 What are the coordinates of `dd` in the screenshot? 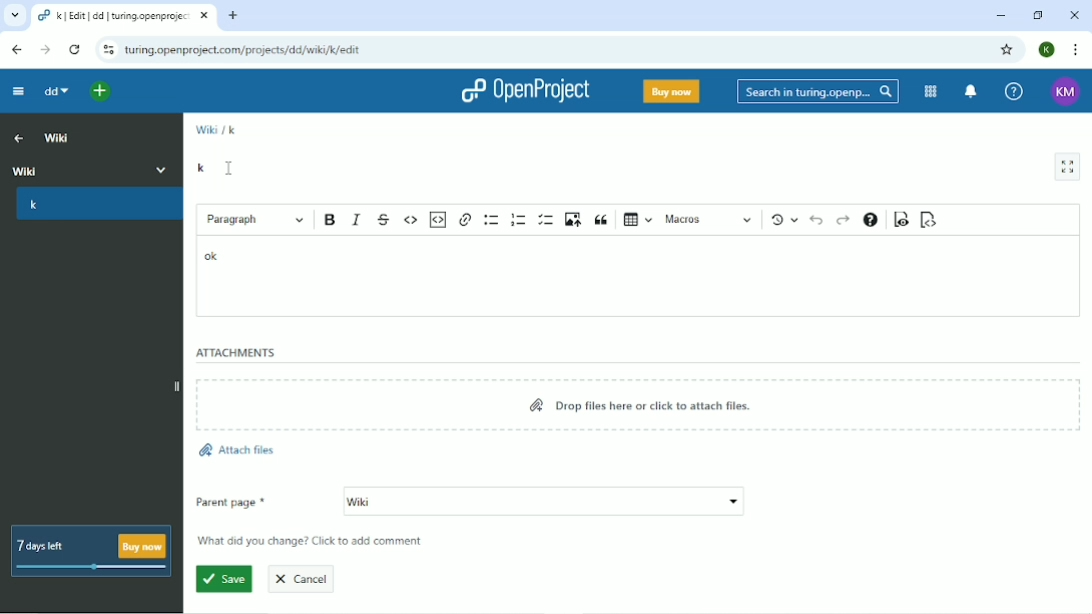 It's located at (55, 92).